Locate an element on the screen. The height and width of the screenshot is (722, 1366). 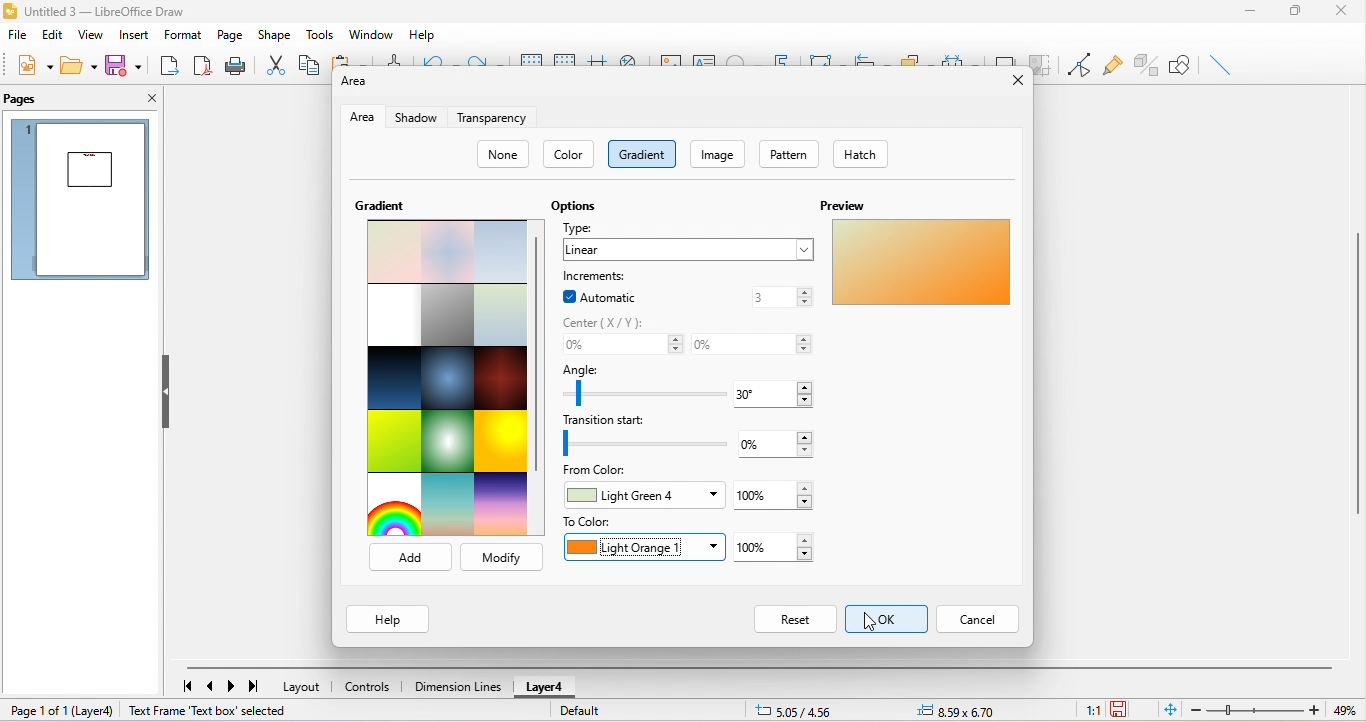
blue touch is located at coordinates (499, 253).